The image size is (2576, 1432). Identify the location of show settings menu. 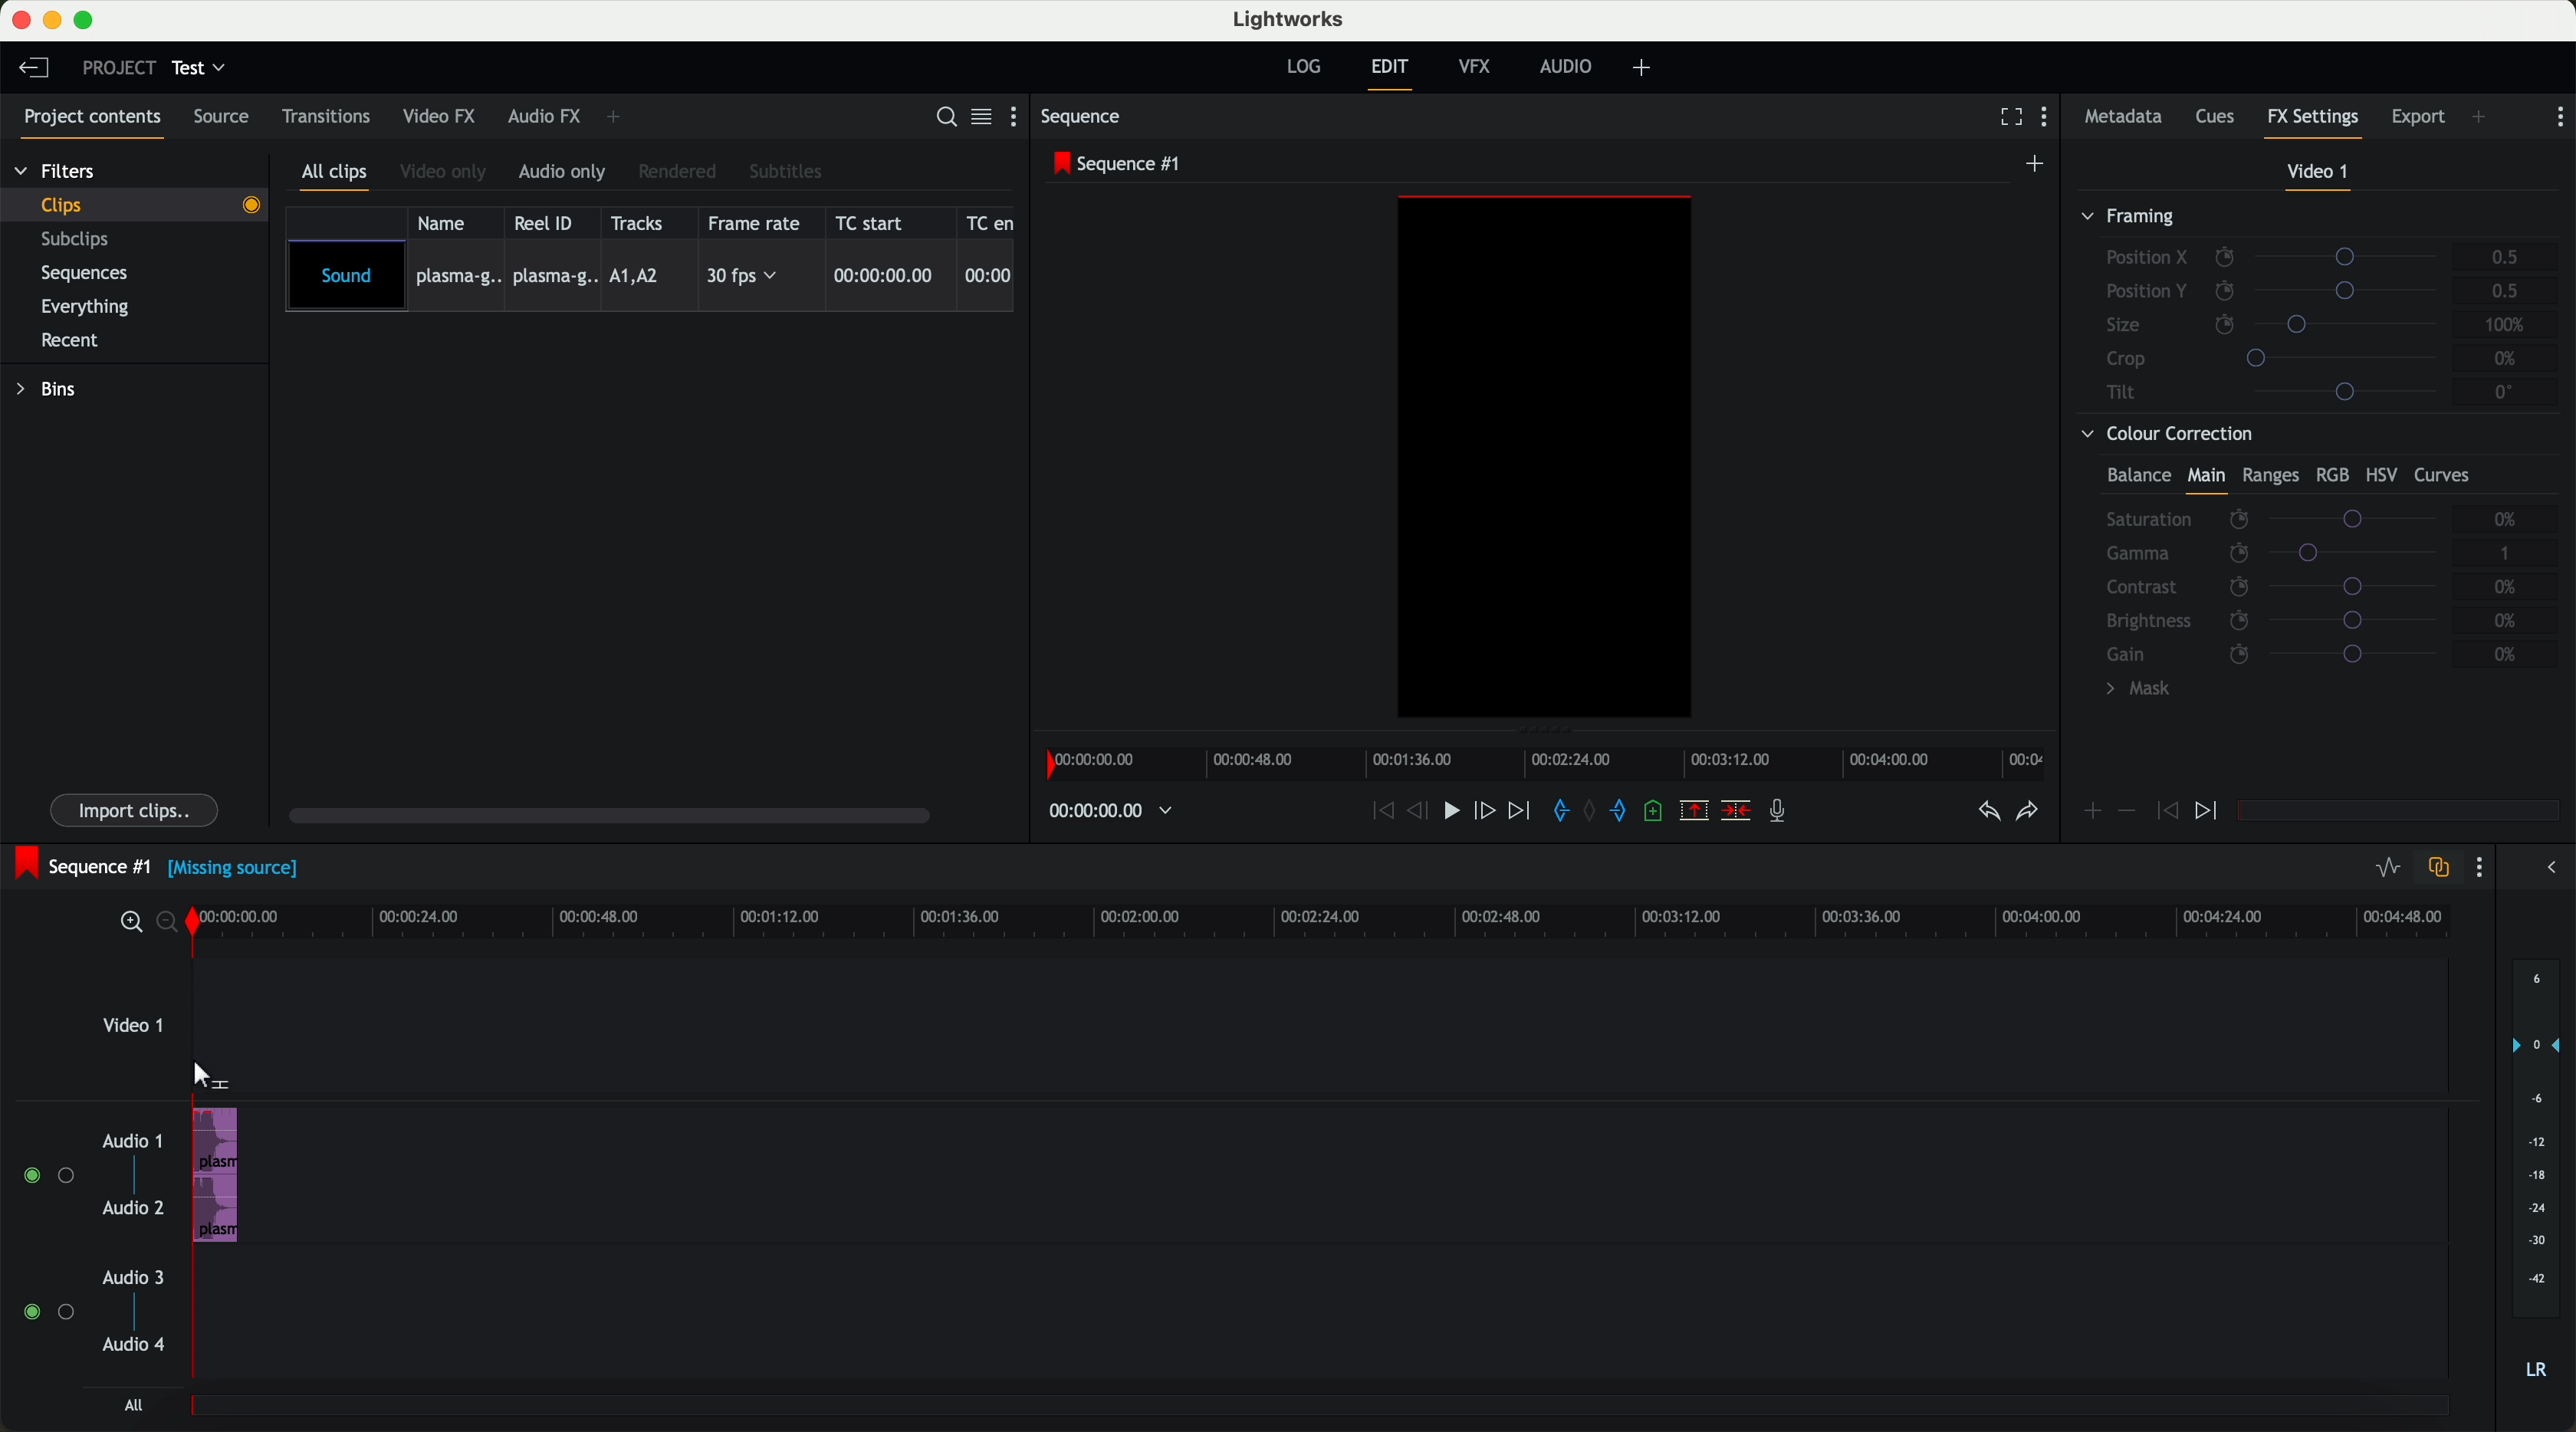
(2560, 116).